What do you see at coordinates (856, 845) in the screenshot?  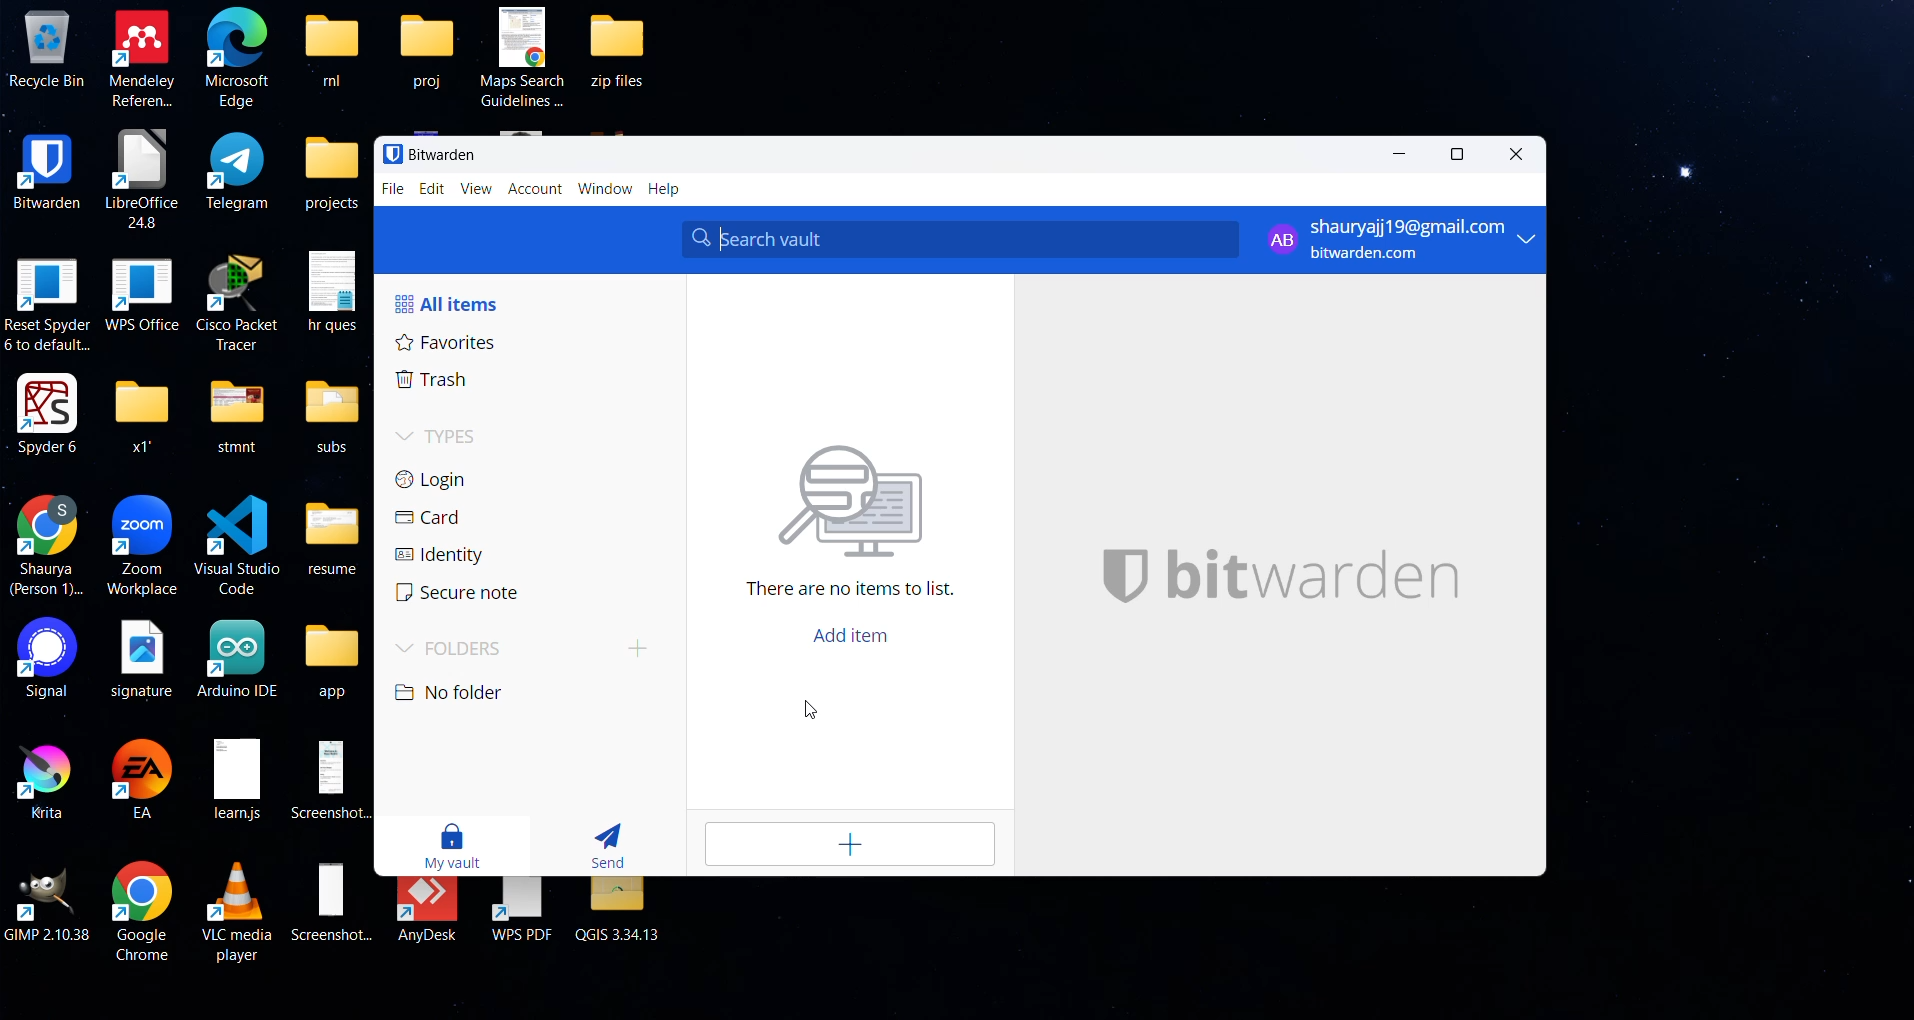 I see `add ` at bounding box center [856, 845].